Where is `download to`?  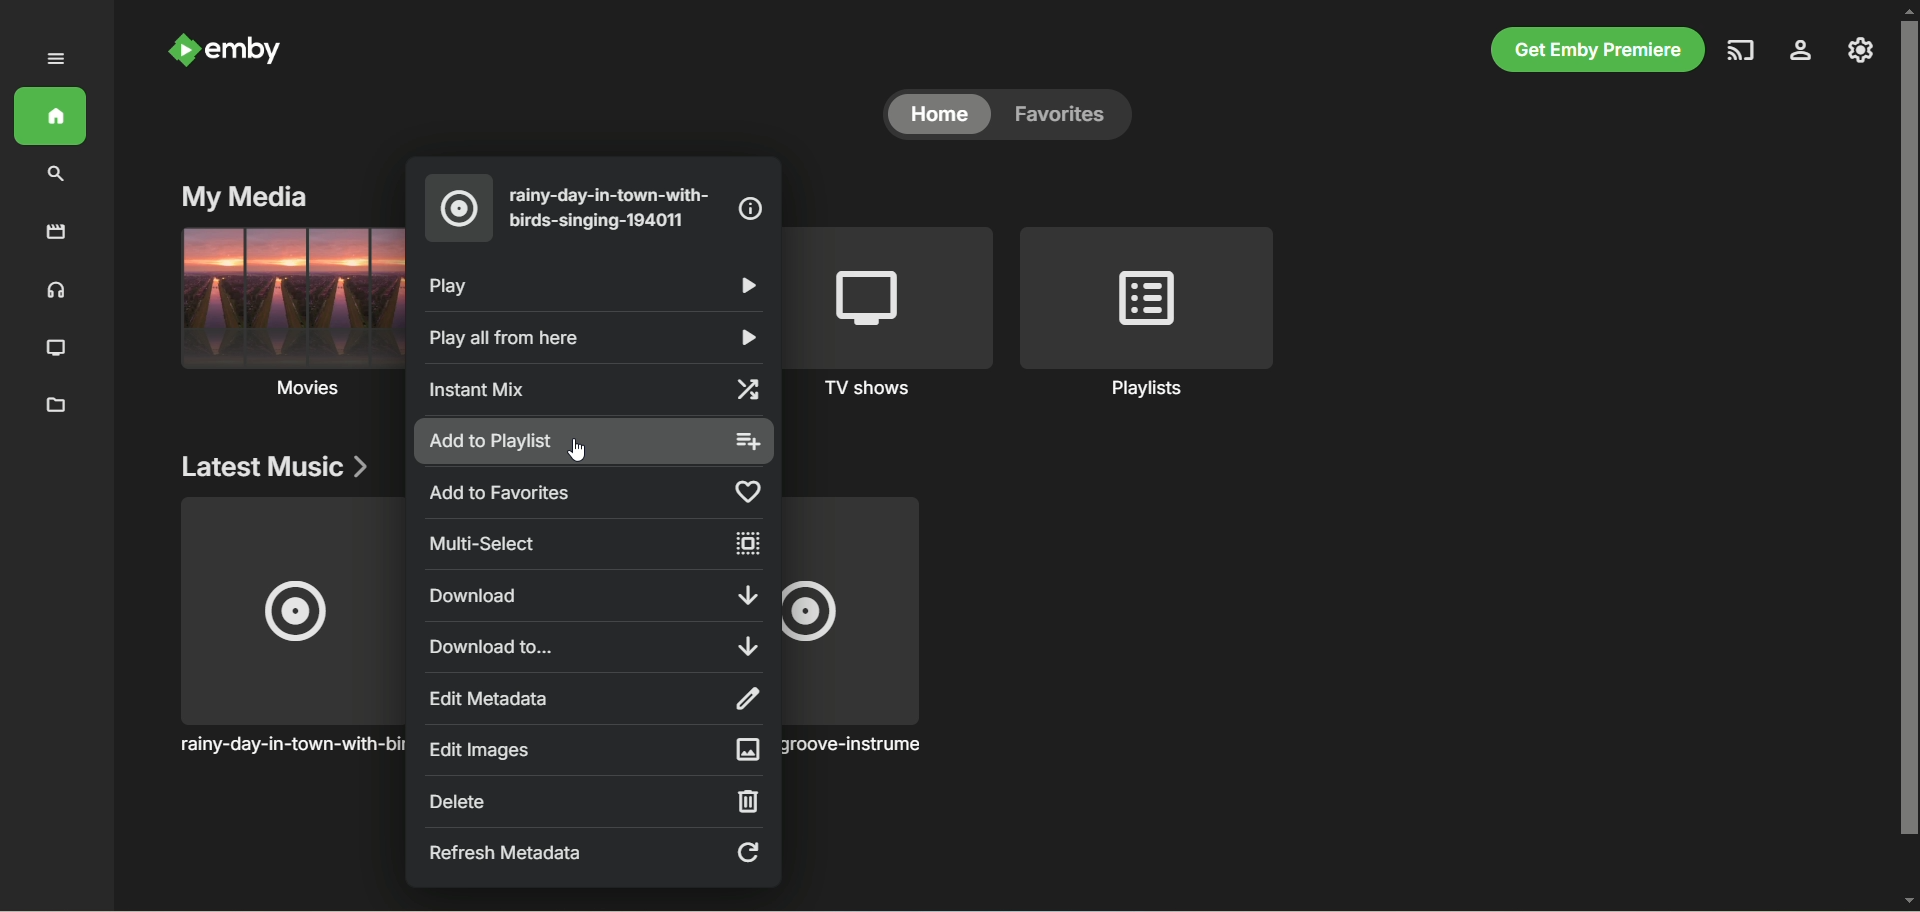 download to is located at coordinates (590, 646).